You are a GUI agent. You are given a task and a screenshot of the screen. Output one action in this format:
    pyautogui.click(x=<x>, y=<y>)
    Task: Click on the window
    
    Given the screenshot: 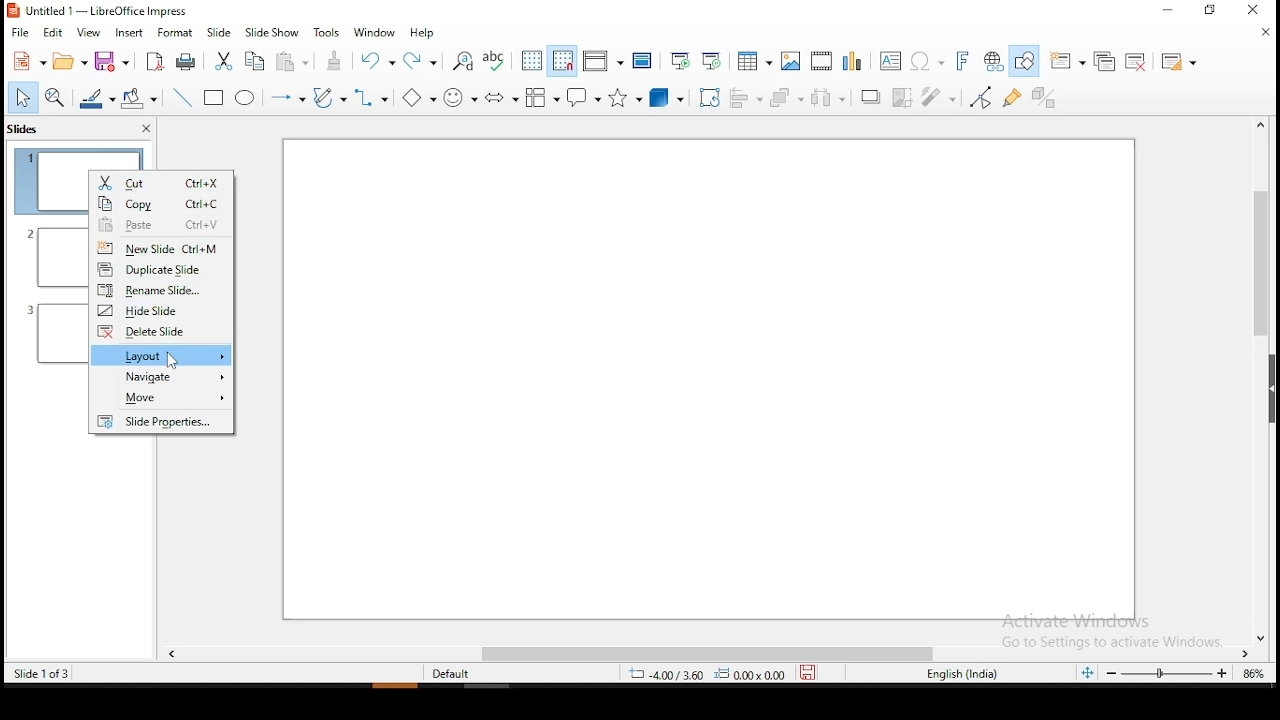 What is the action you would take?
    pyautogui.click(x=376, y=35)
    